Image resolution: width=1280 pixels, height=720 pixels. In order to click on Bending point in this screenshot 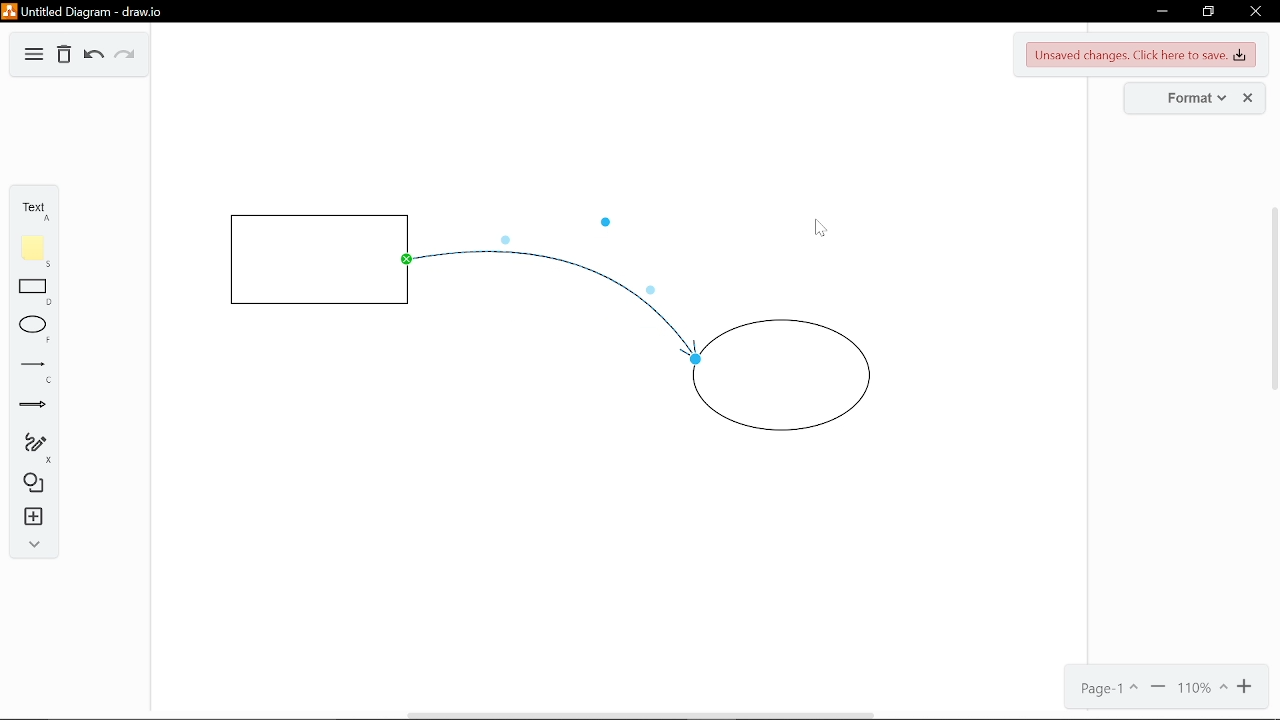, I will do `click(606, 222)`.